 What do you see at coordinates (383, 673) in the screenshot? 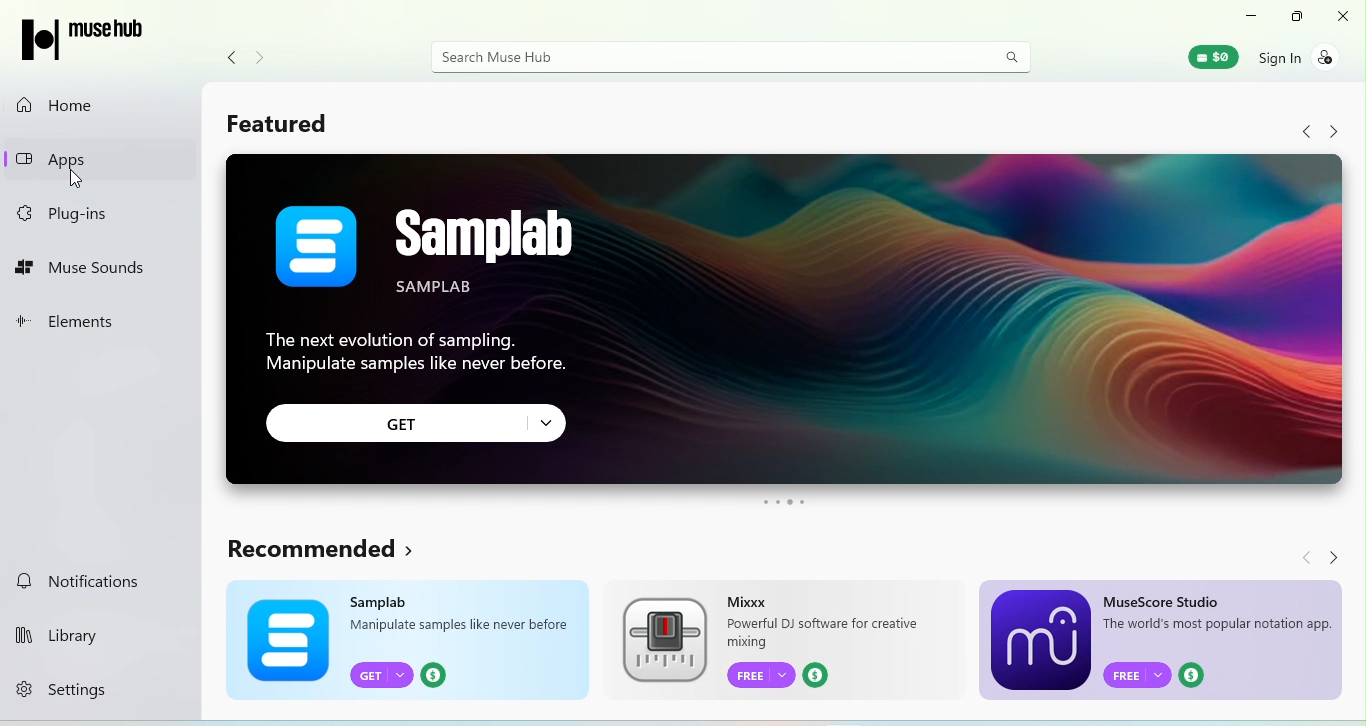
I see `Get ` at bounding box center [383, 673].